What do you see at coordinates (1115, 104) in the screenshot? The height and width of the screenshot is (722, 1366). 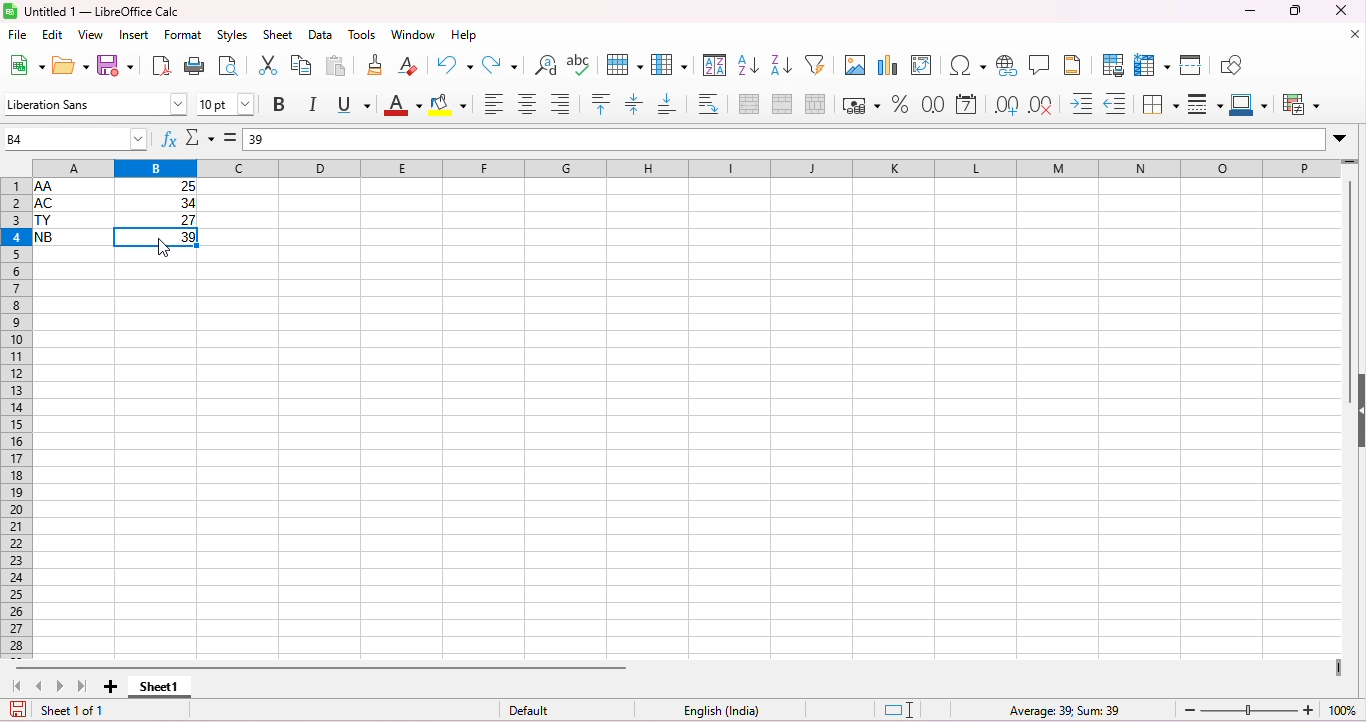 I see `decrease indent` at bounding box center [1115, 104].